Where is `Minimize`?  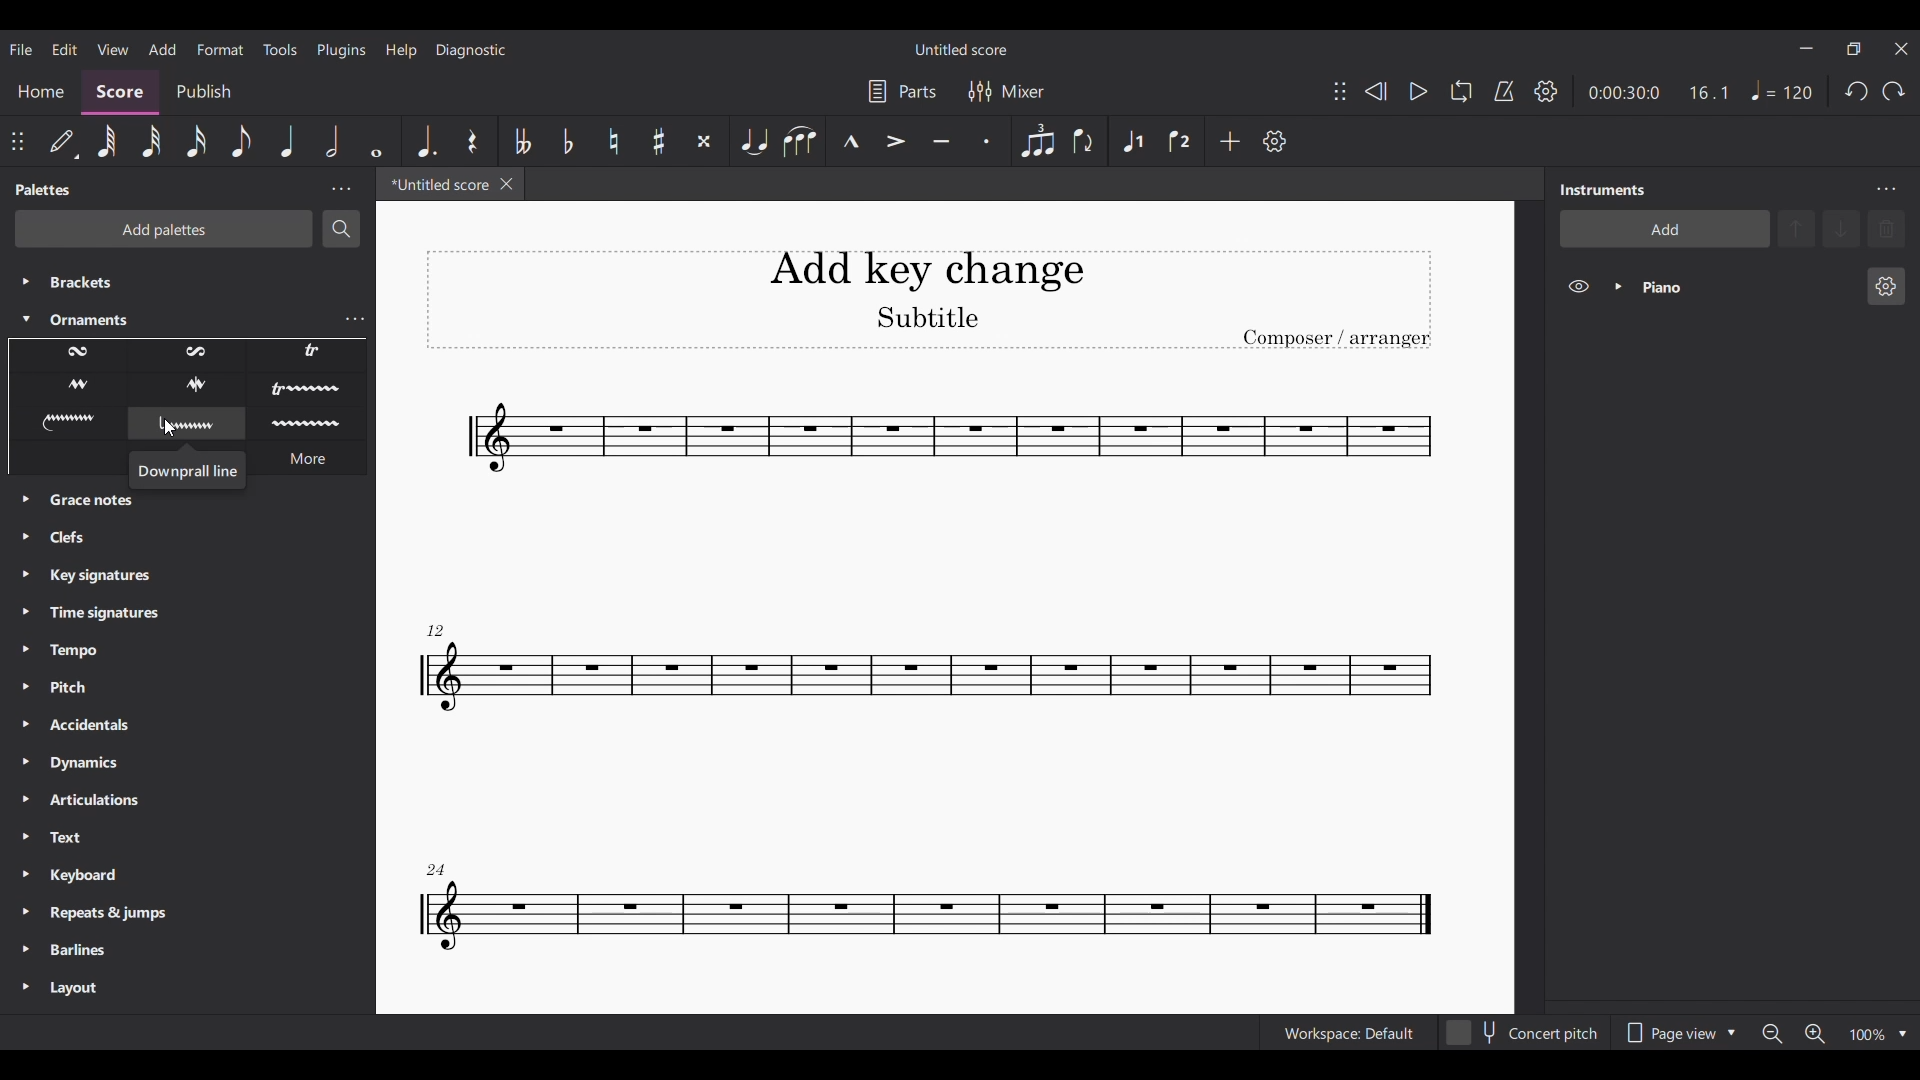 Minimize is located at coordinates (1806, 48).